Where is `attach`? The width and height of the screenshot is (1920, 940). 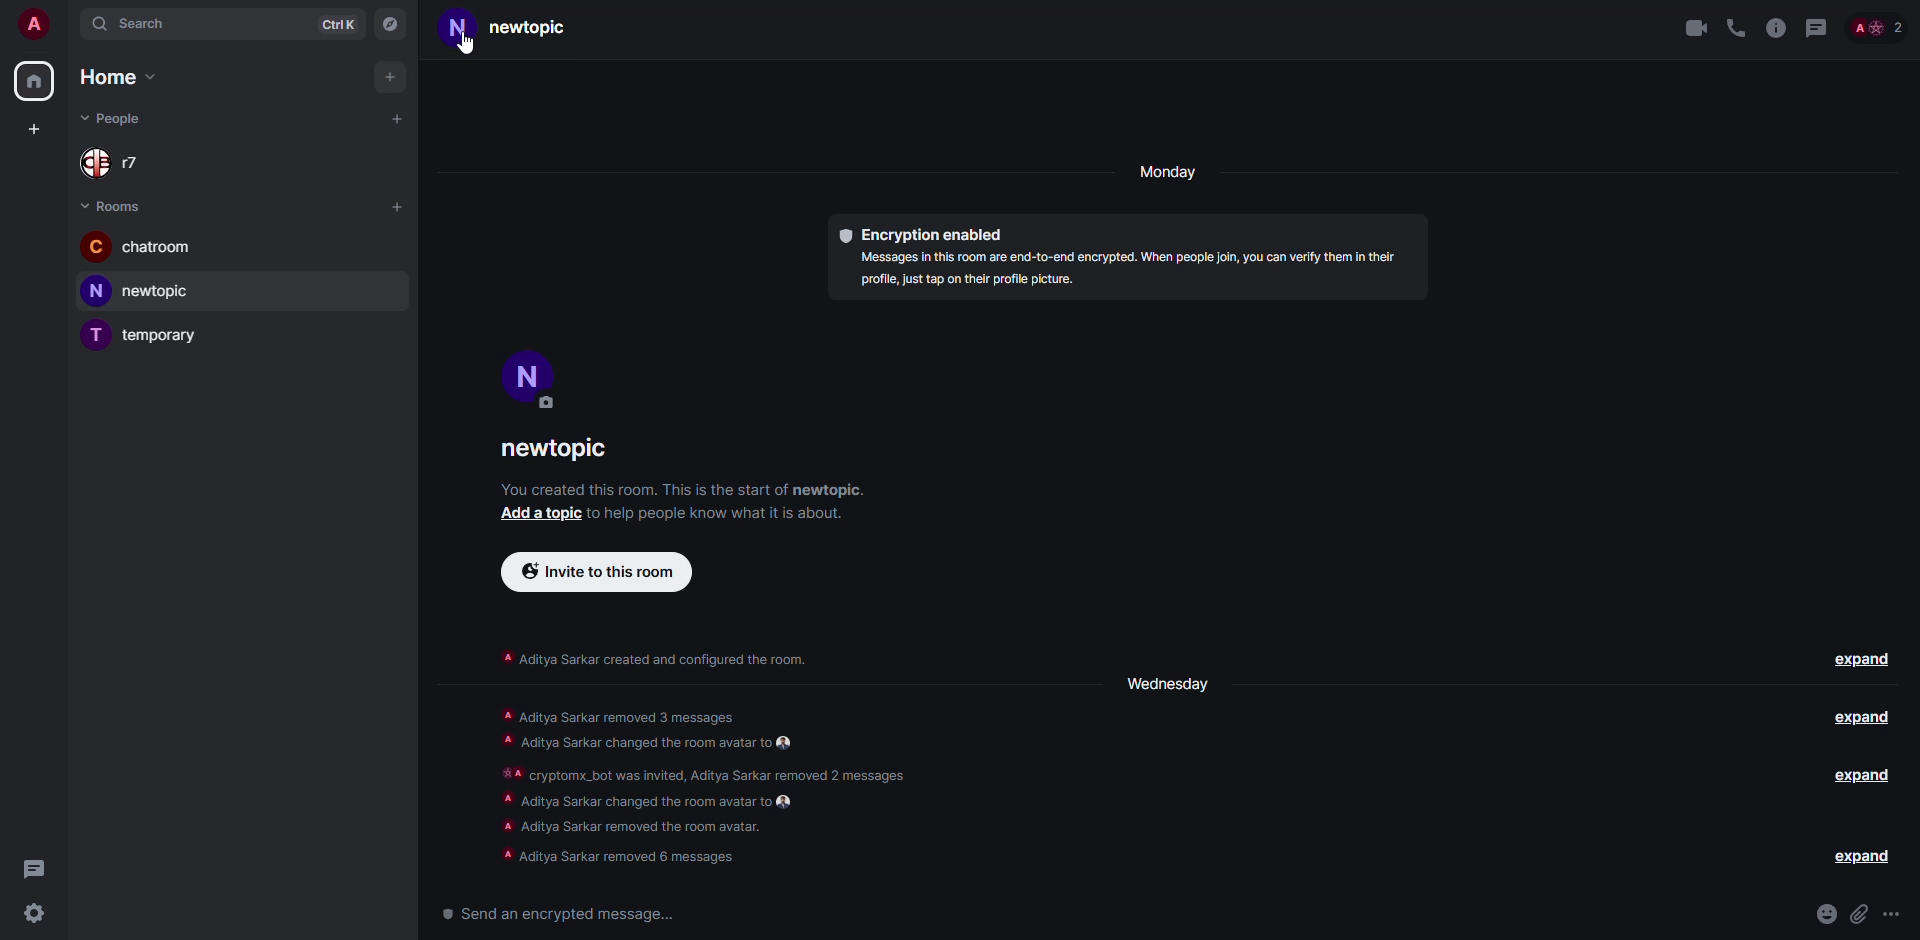
attach is located at coordinates (1860, 914).